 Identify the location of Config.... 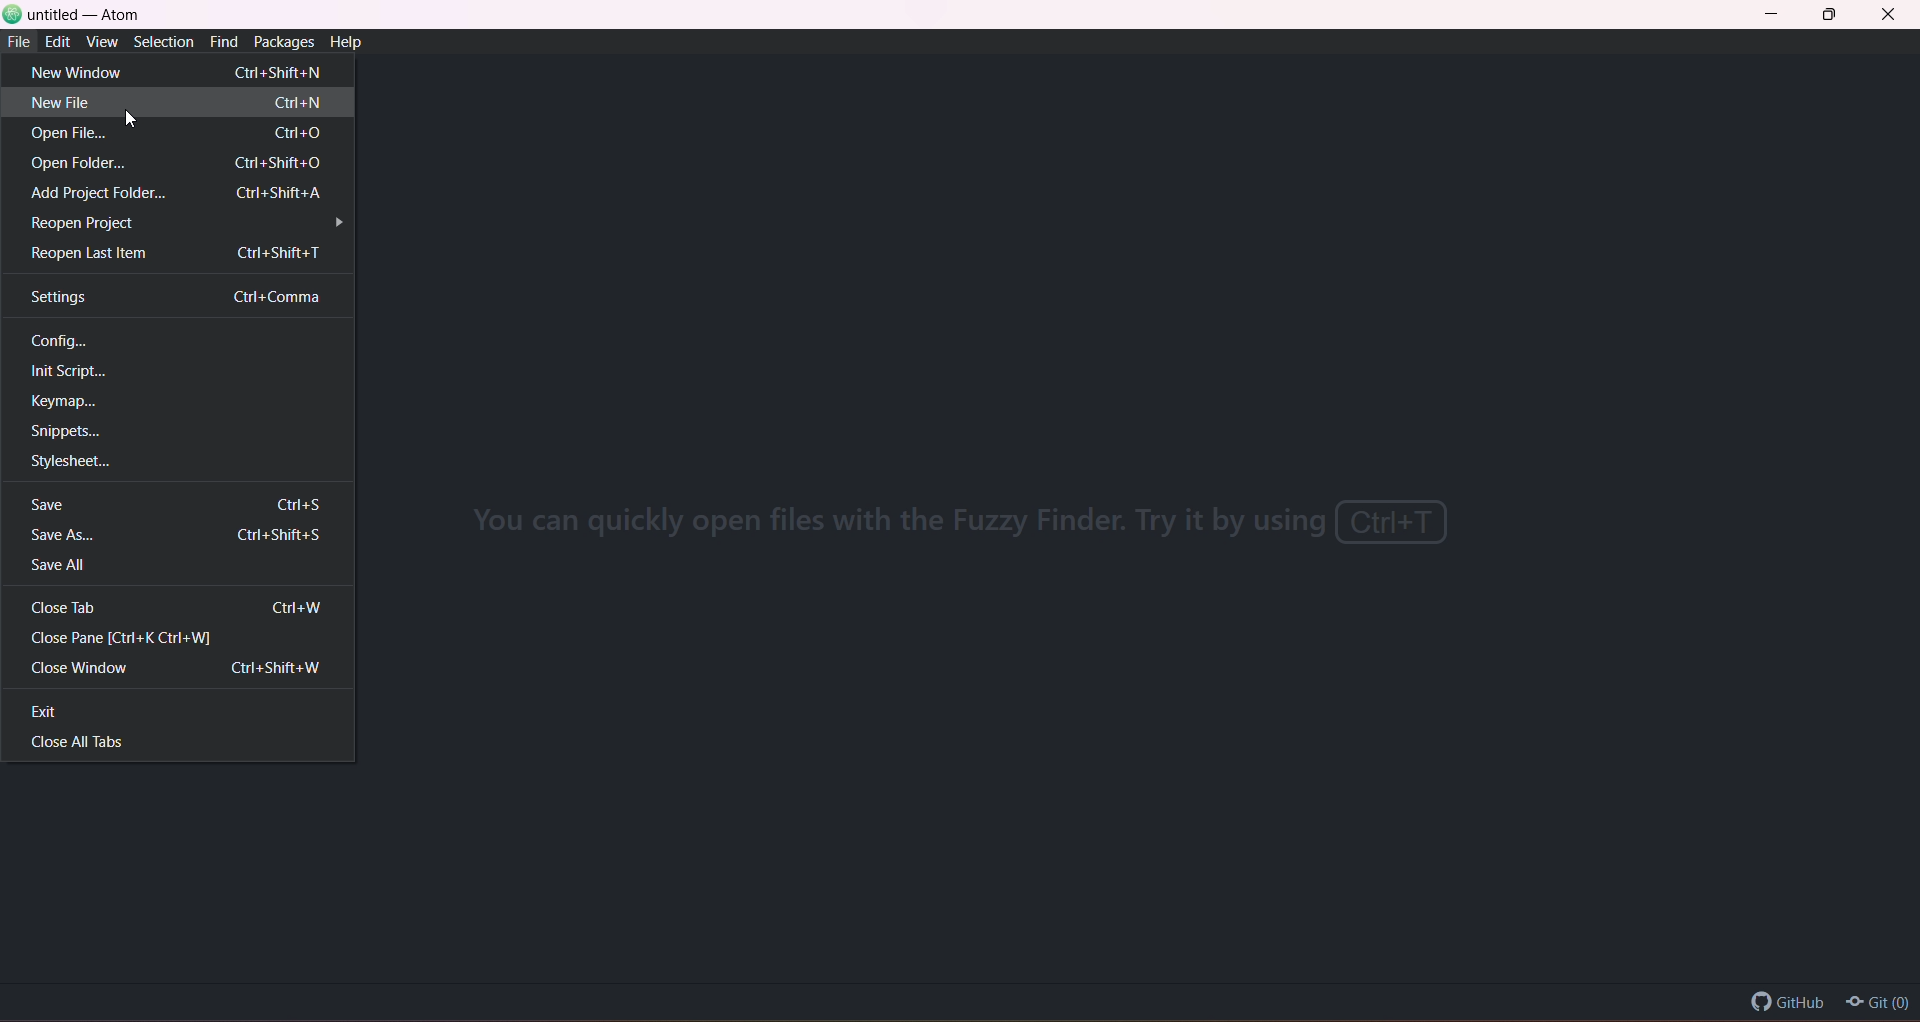
(66, 339).